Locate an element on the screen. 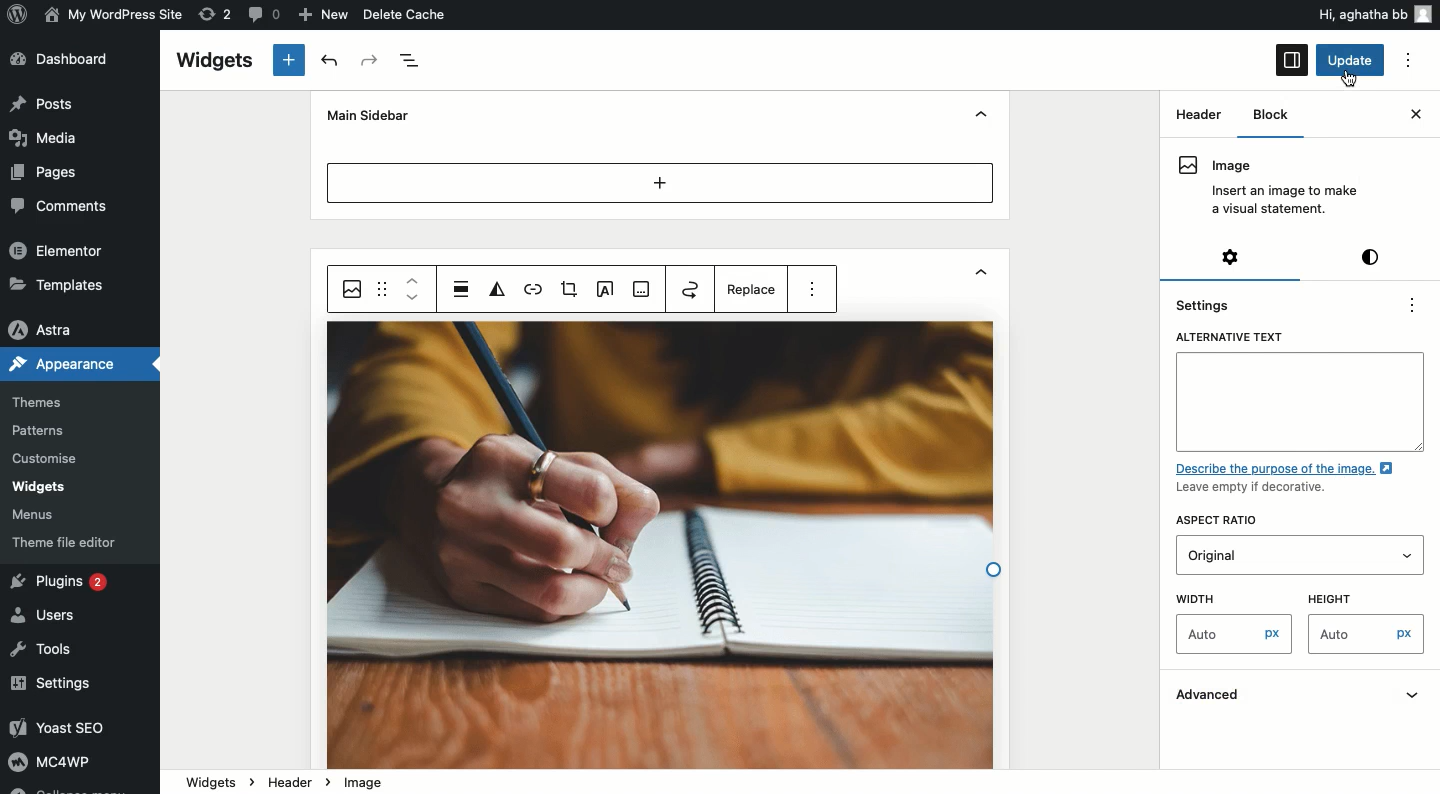 The image size is (1440, 794). Themes is located at coordinates (37, 403).